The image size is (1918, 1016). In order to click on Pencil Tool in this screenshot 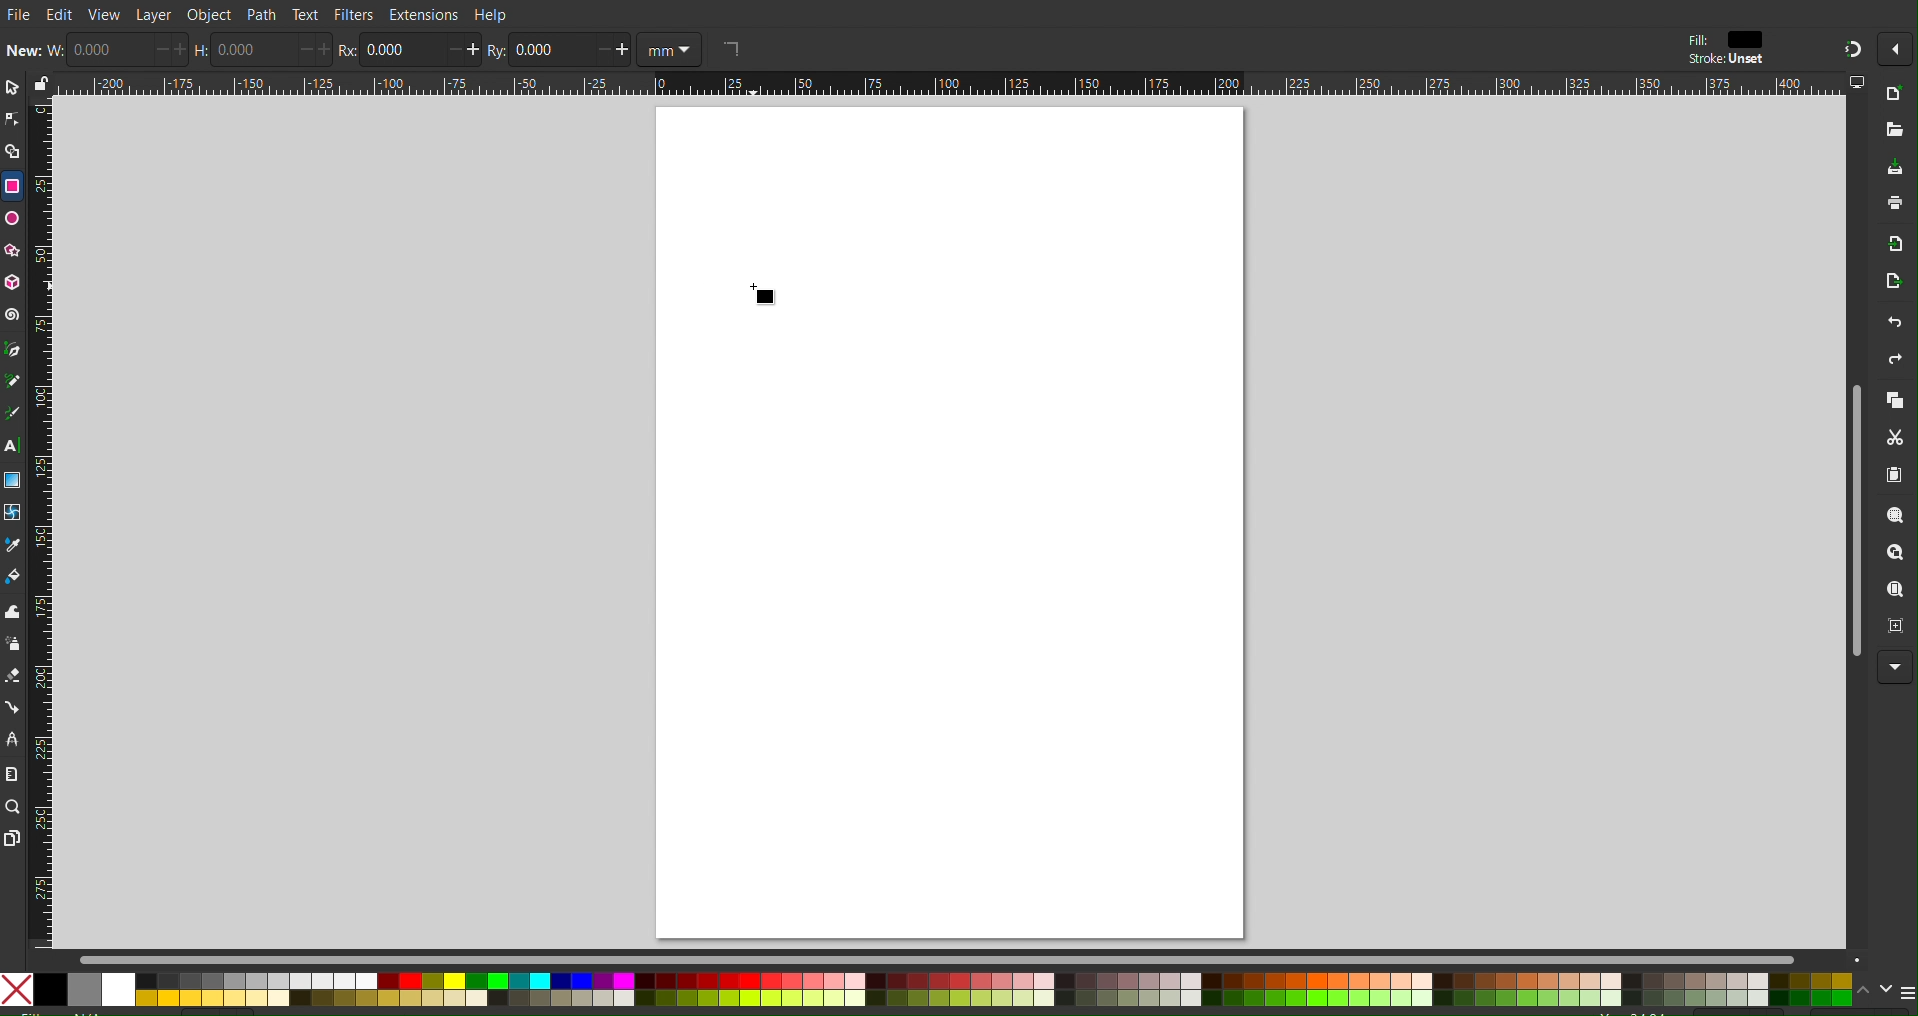, I will do `click(12, 381)`.